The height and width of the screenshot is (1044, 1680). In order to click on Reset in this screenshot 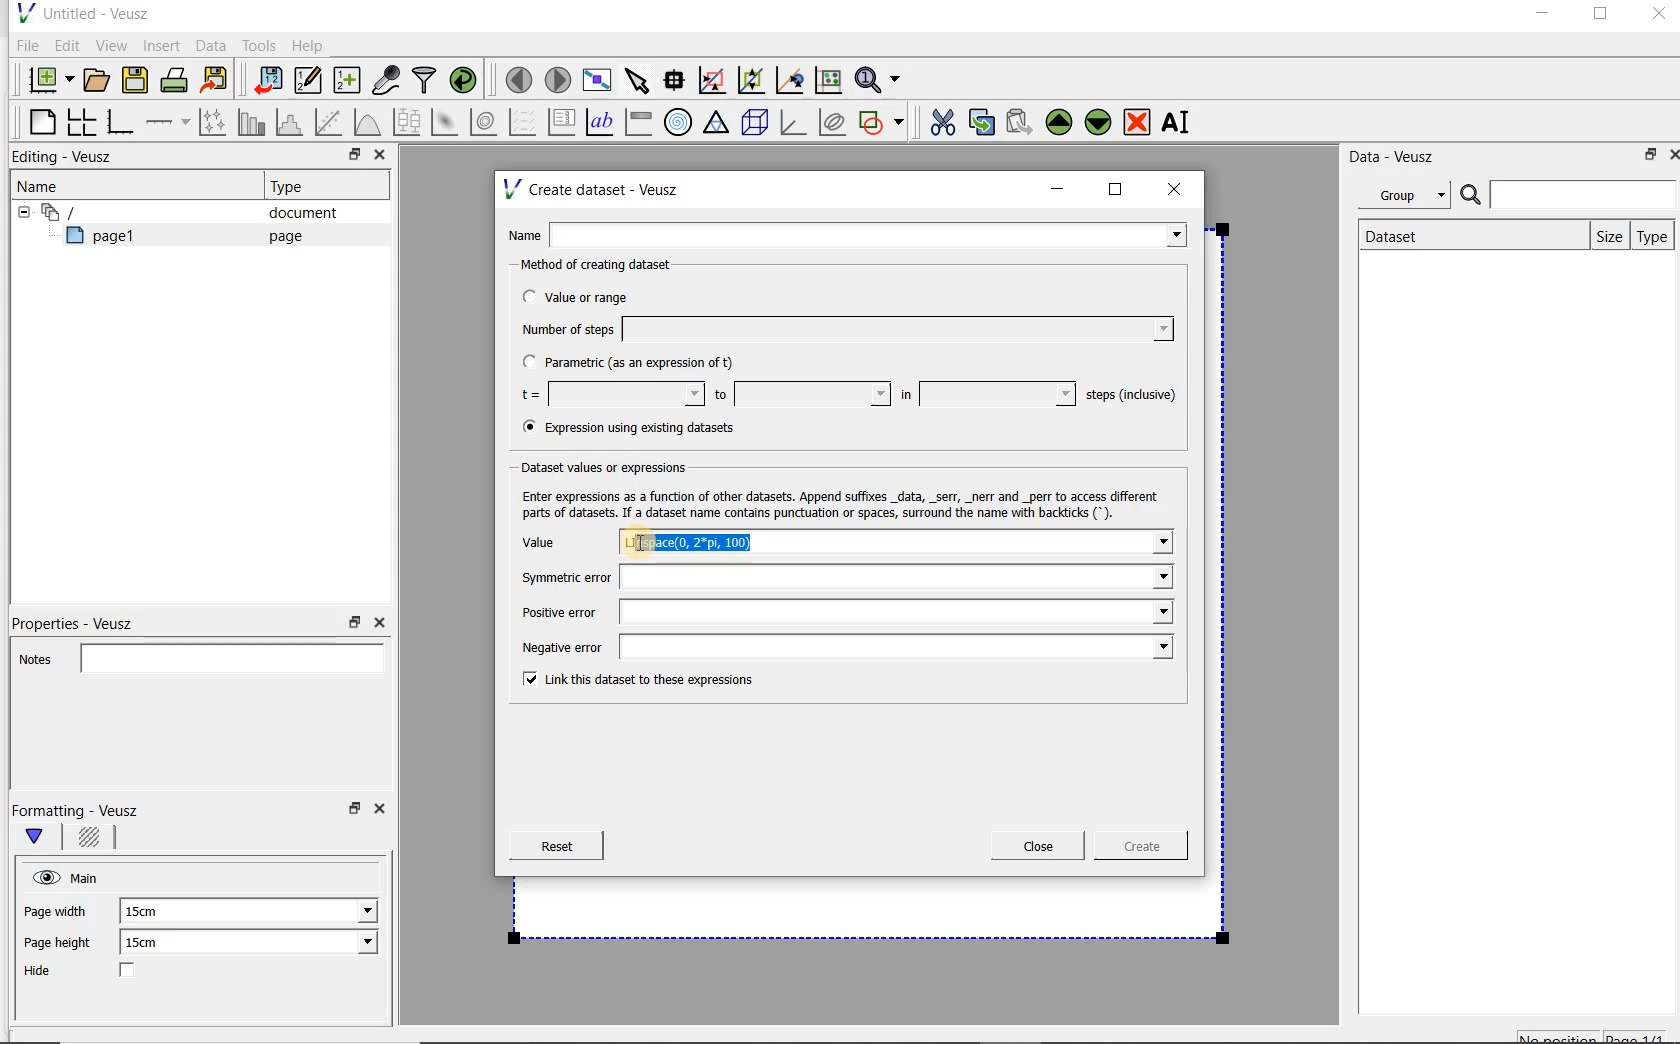, I will do `click(556, 846)`.